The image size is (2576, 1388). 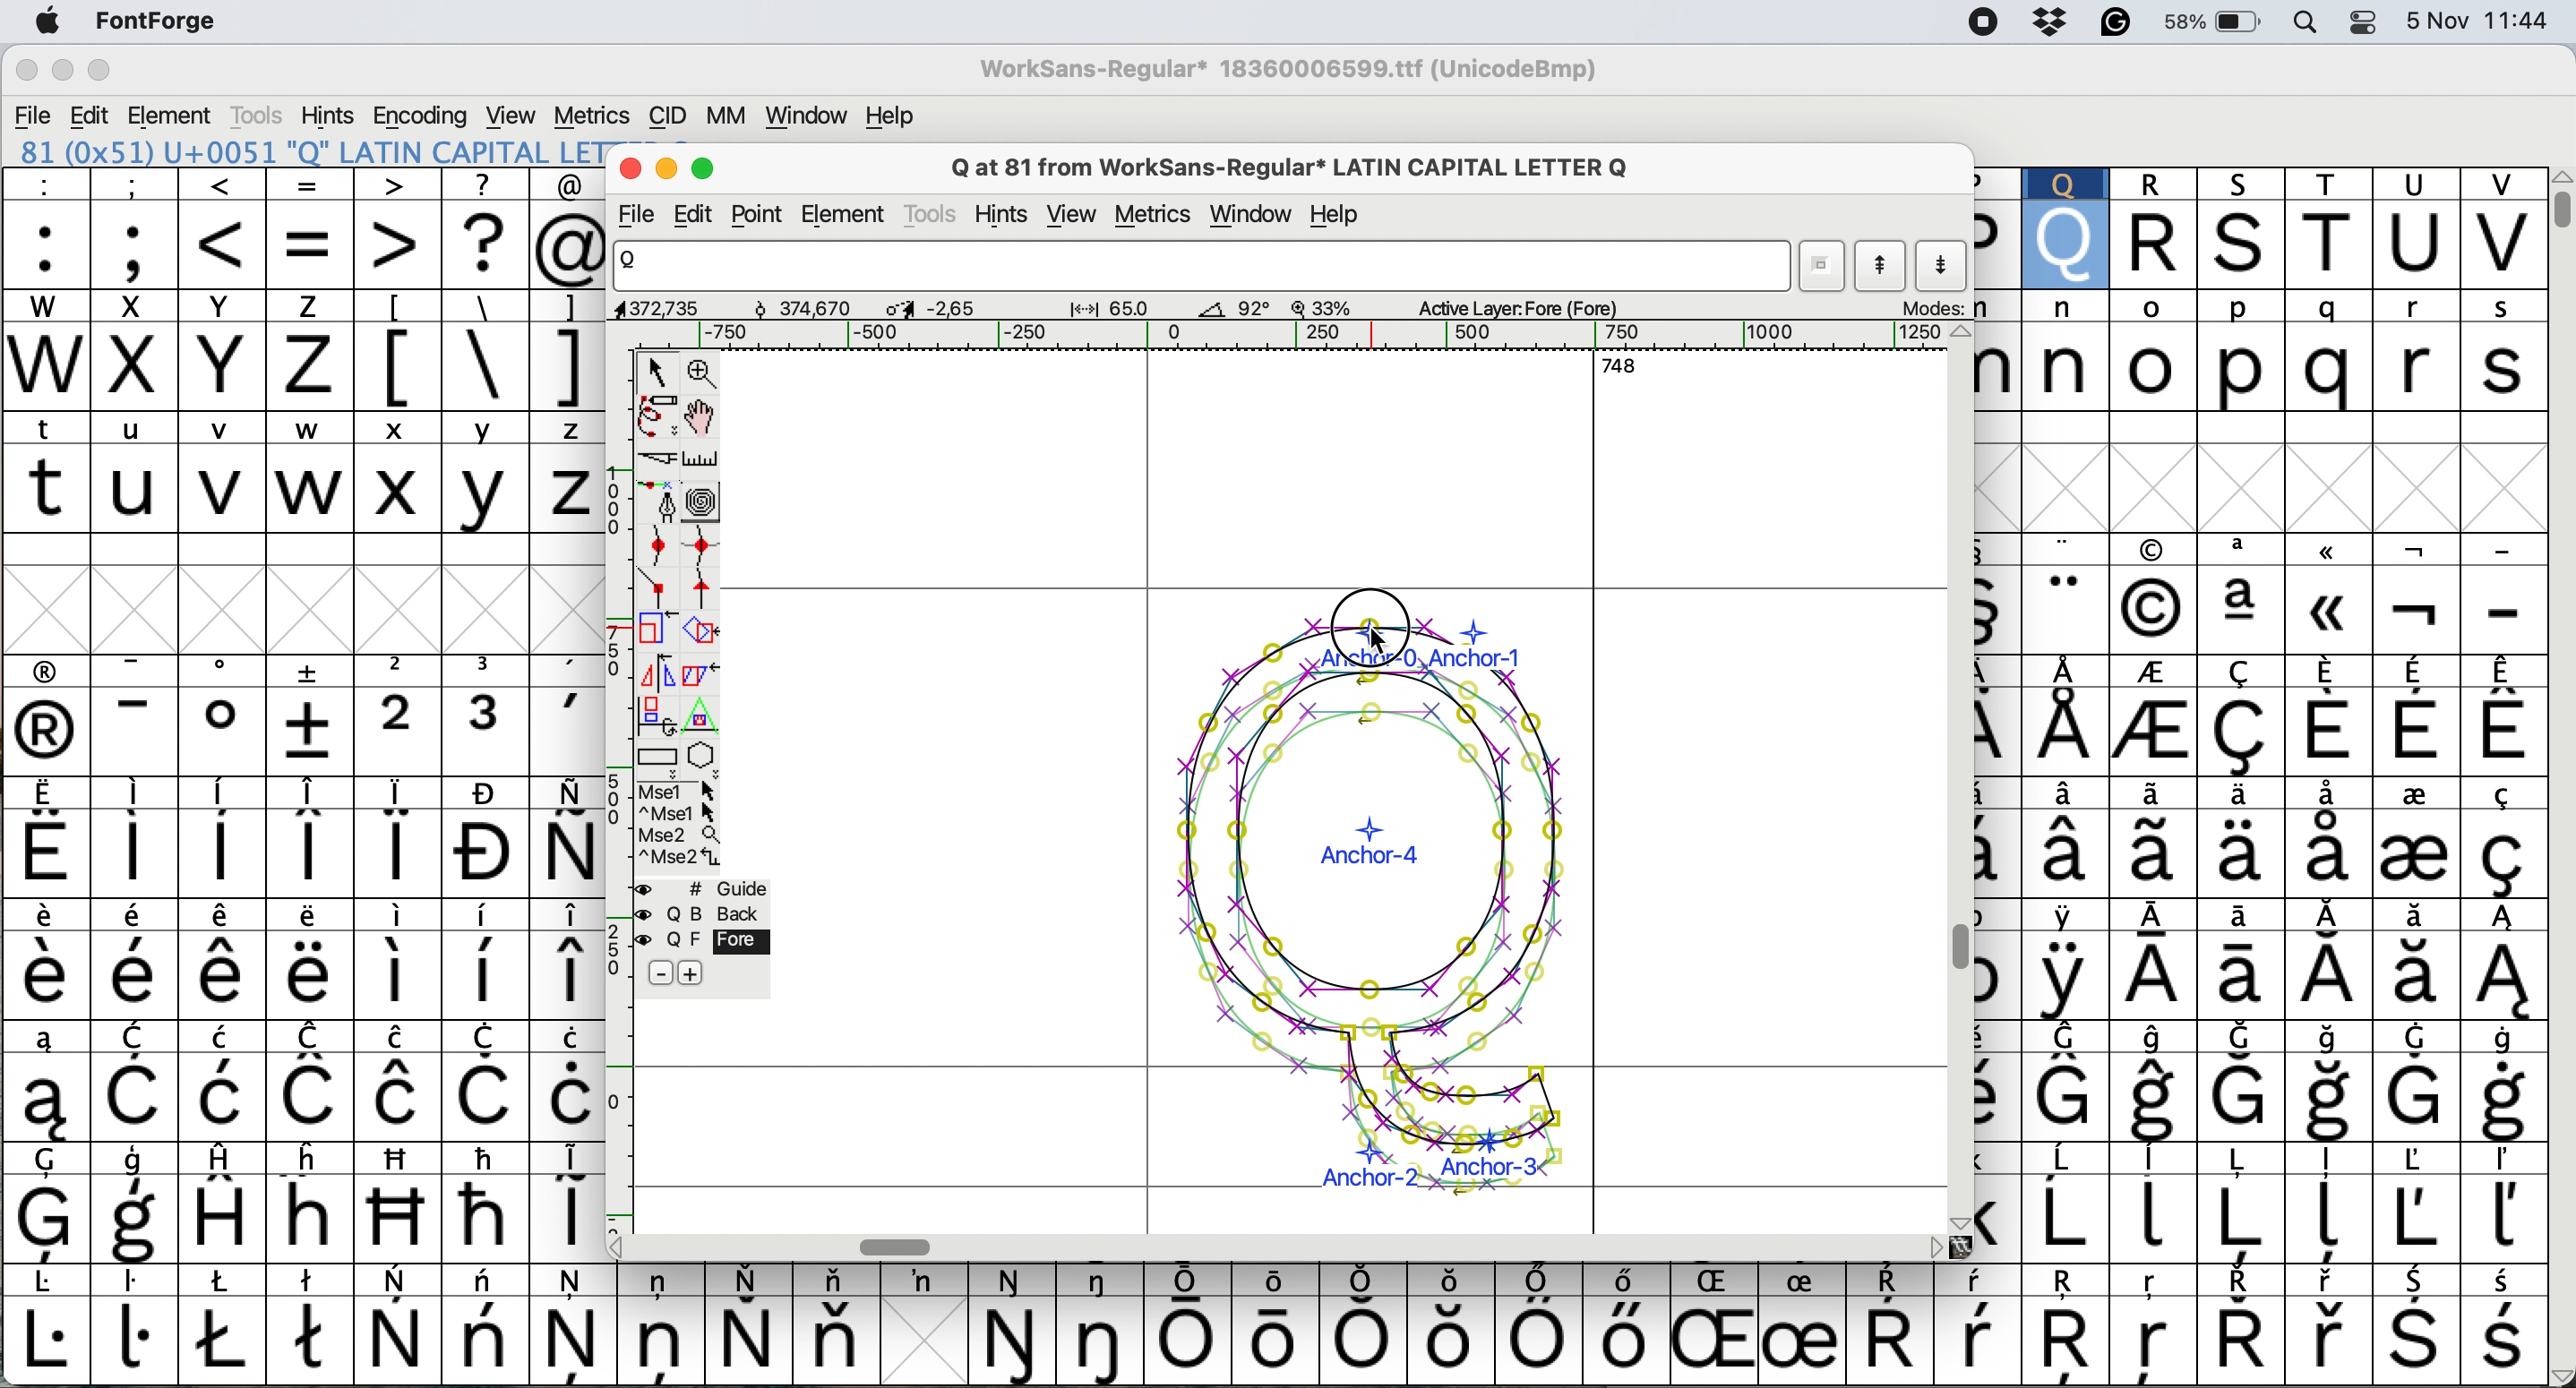 I want to click on uppercase letters, so click(x=194, y=370).